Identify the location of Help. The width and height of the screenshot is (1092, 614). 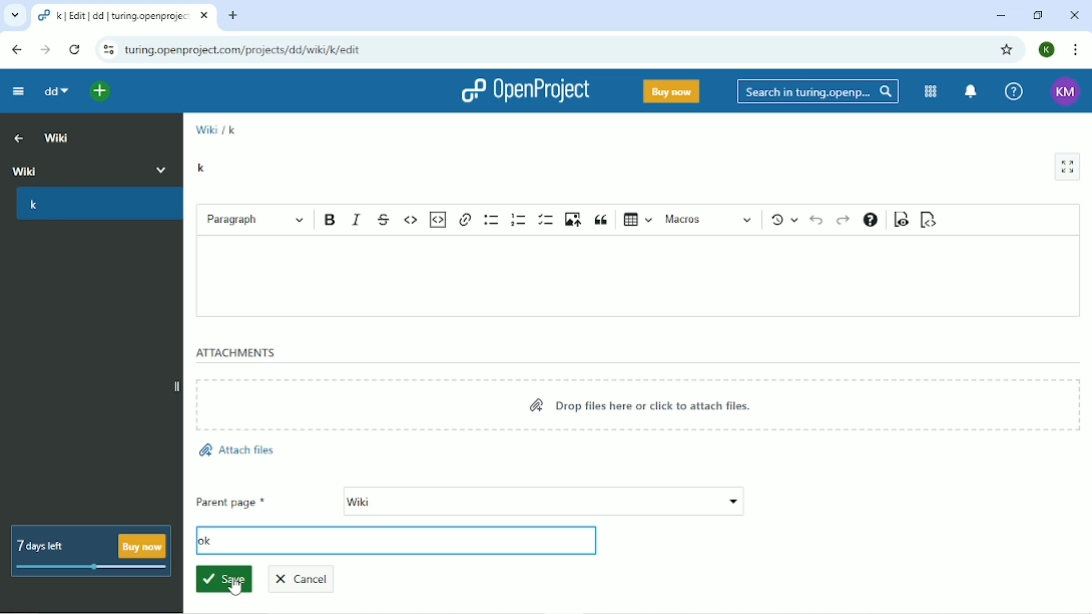
(1012, 90).